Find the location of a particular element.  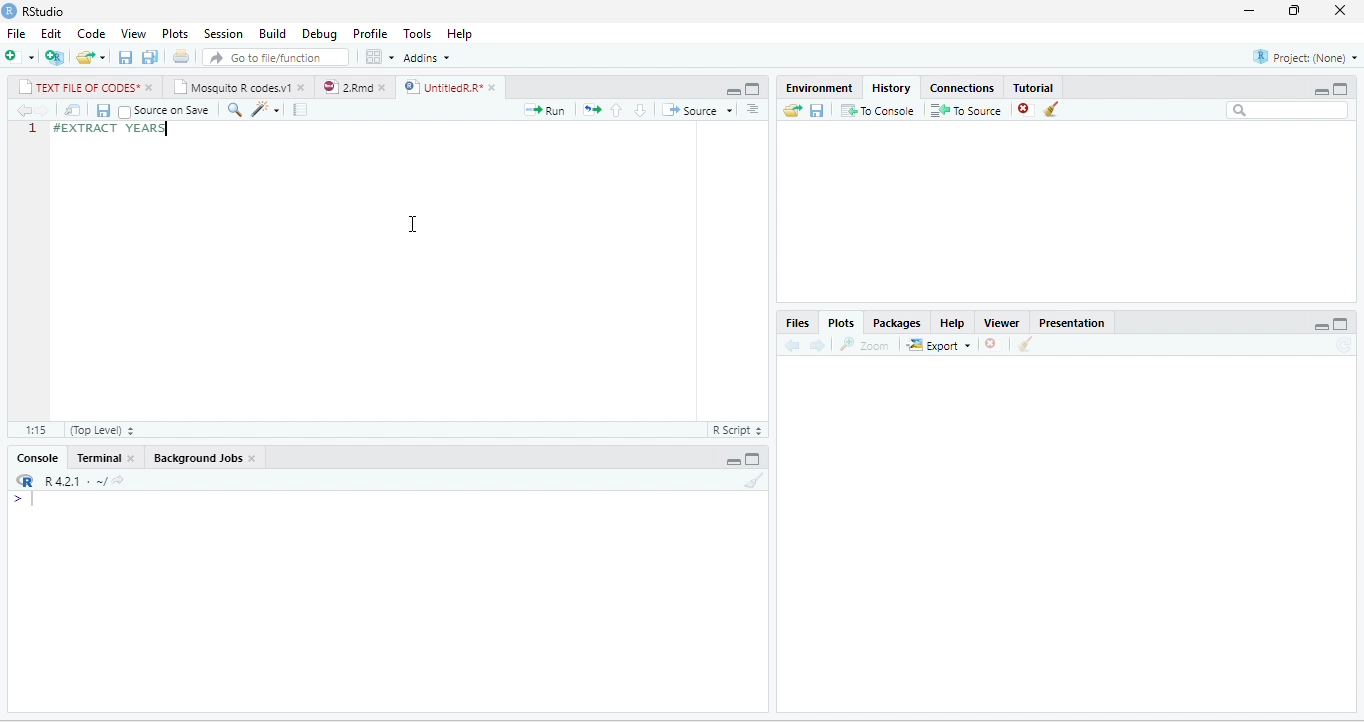

2.Rmd is located at coordinates (346, 87).